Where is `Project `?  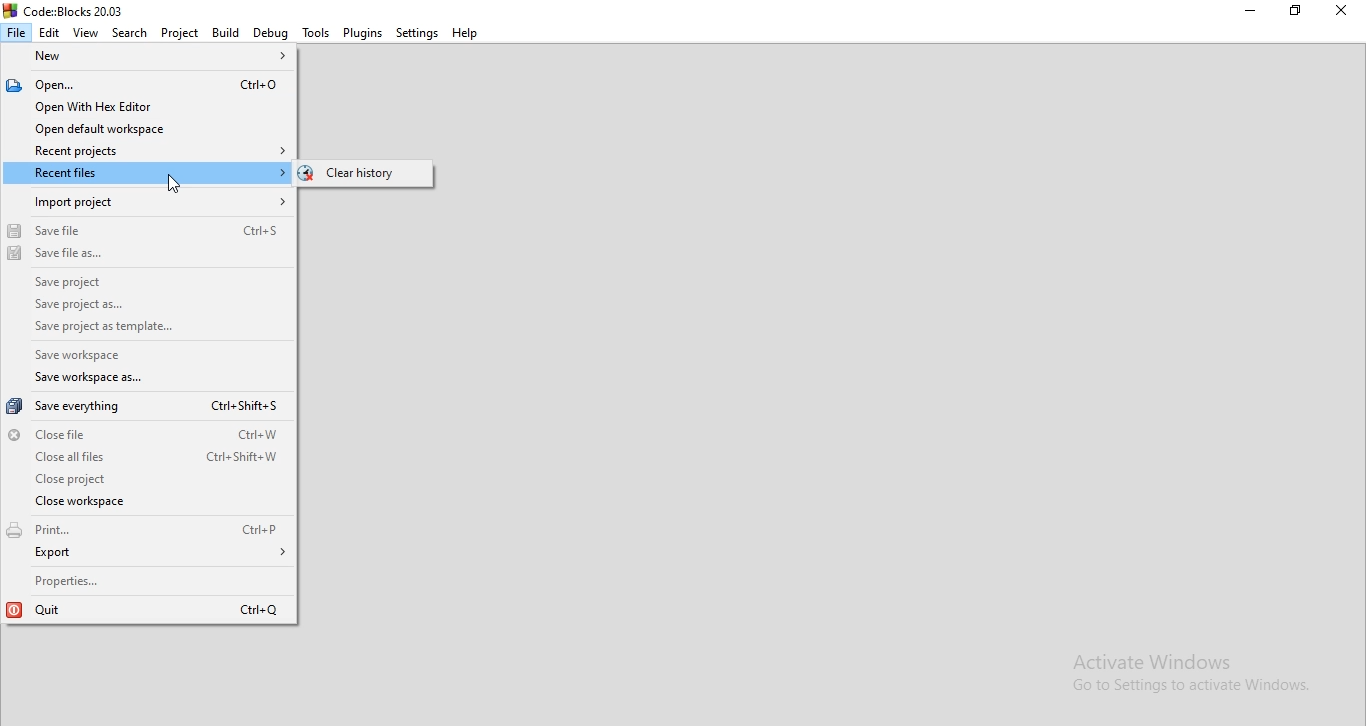
Project  is located at coordinates (179, 33).